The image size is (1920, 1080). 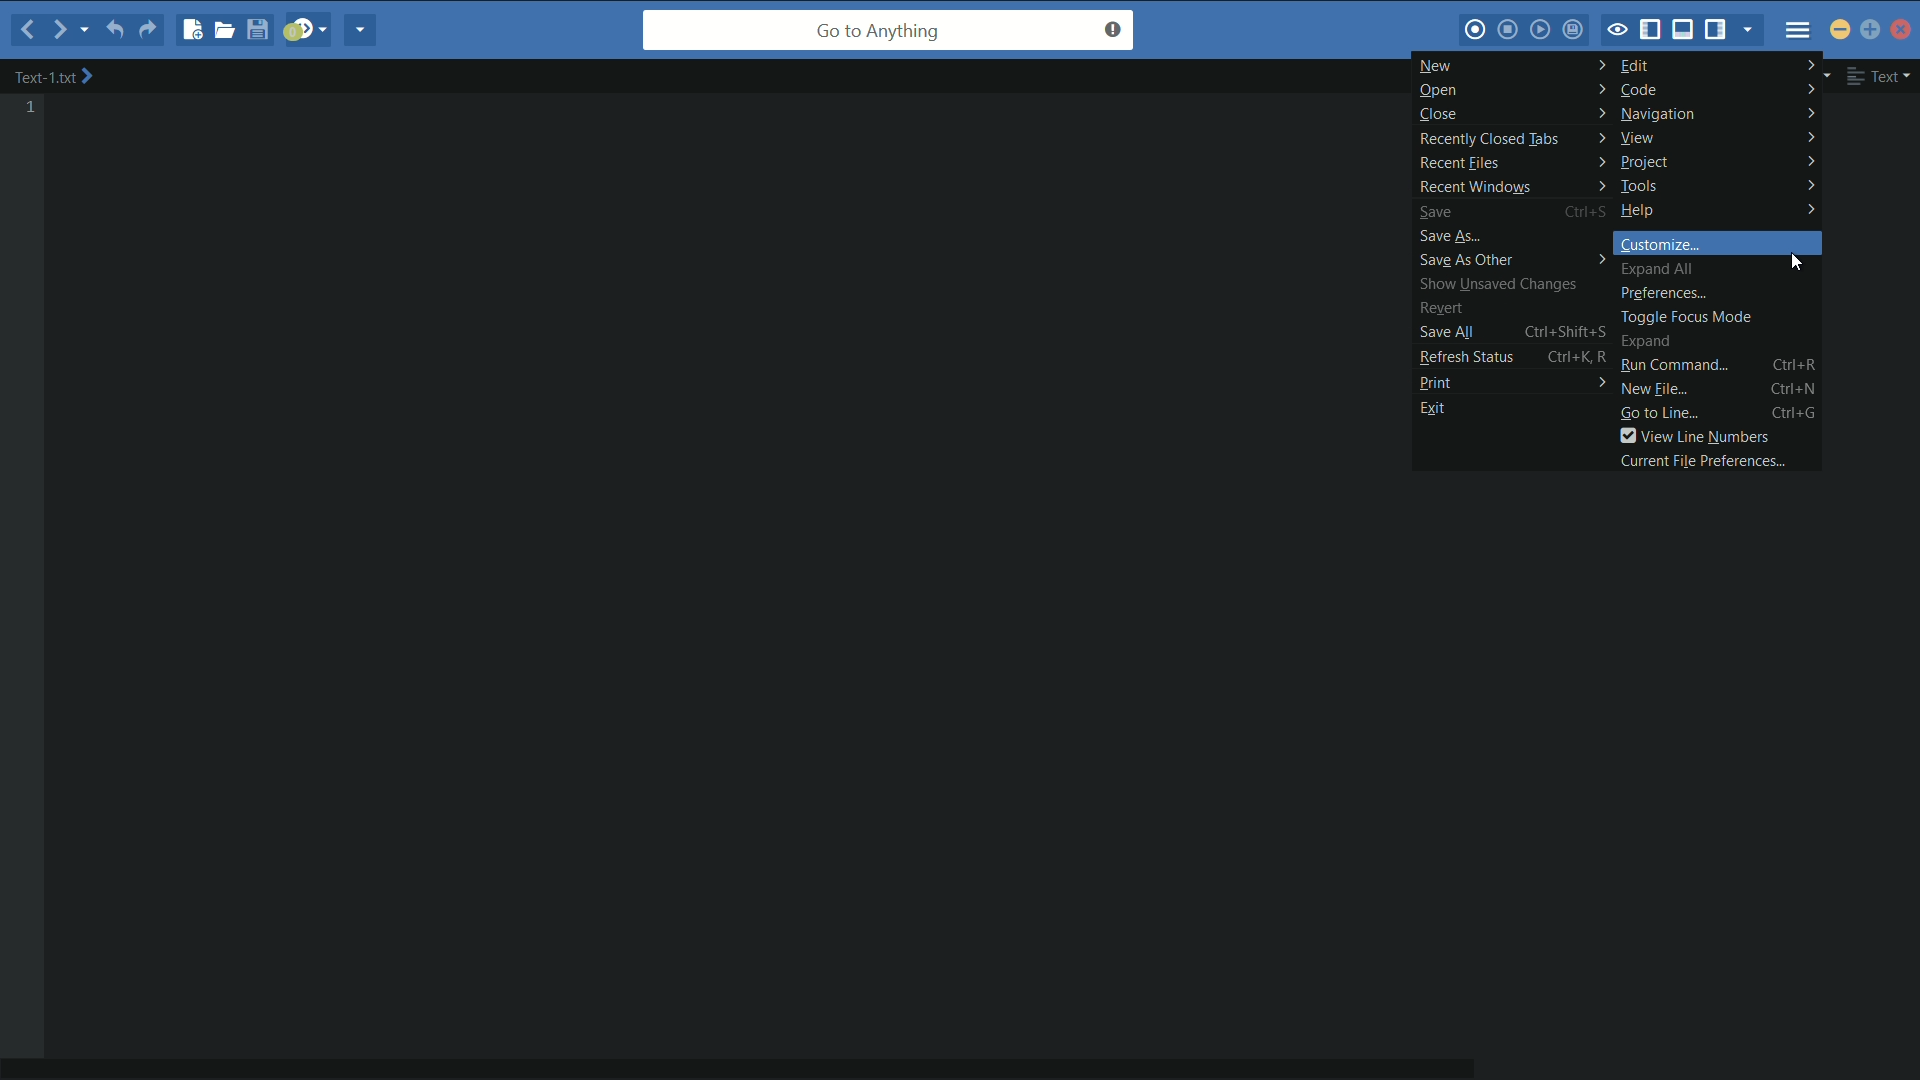 I want to click on show unsaved changes, so click(x=1495, y=284).